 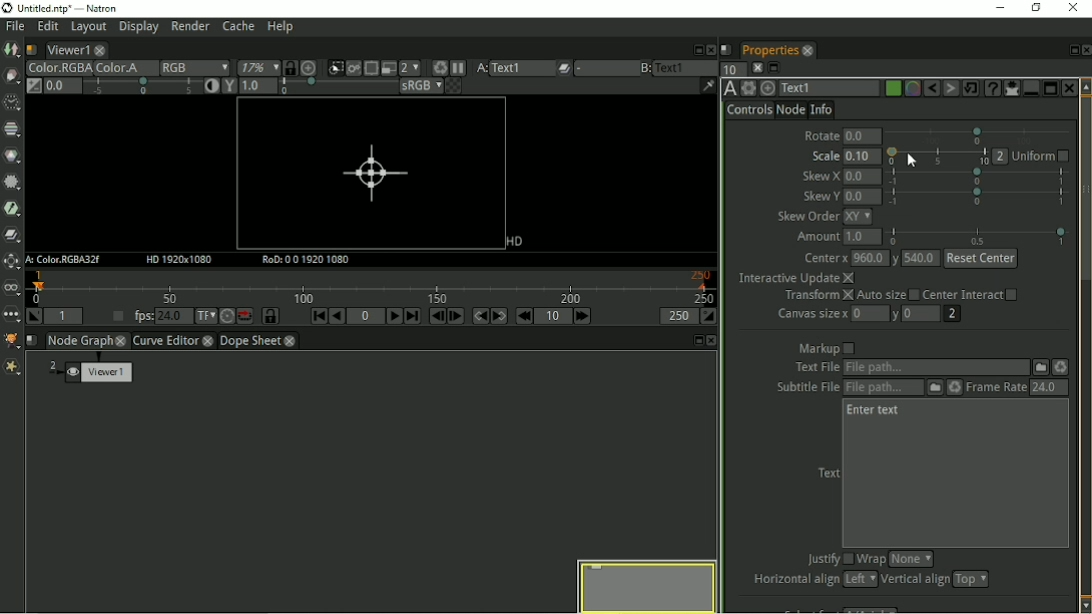 I want to click on Undo, so click(x=930, y=89).